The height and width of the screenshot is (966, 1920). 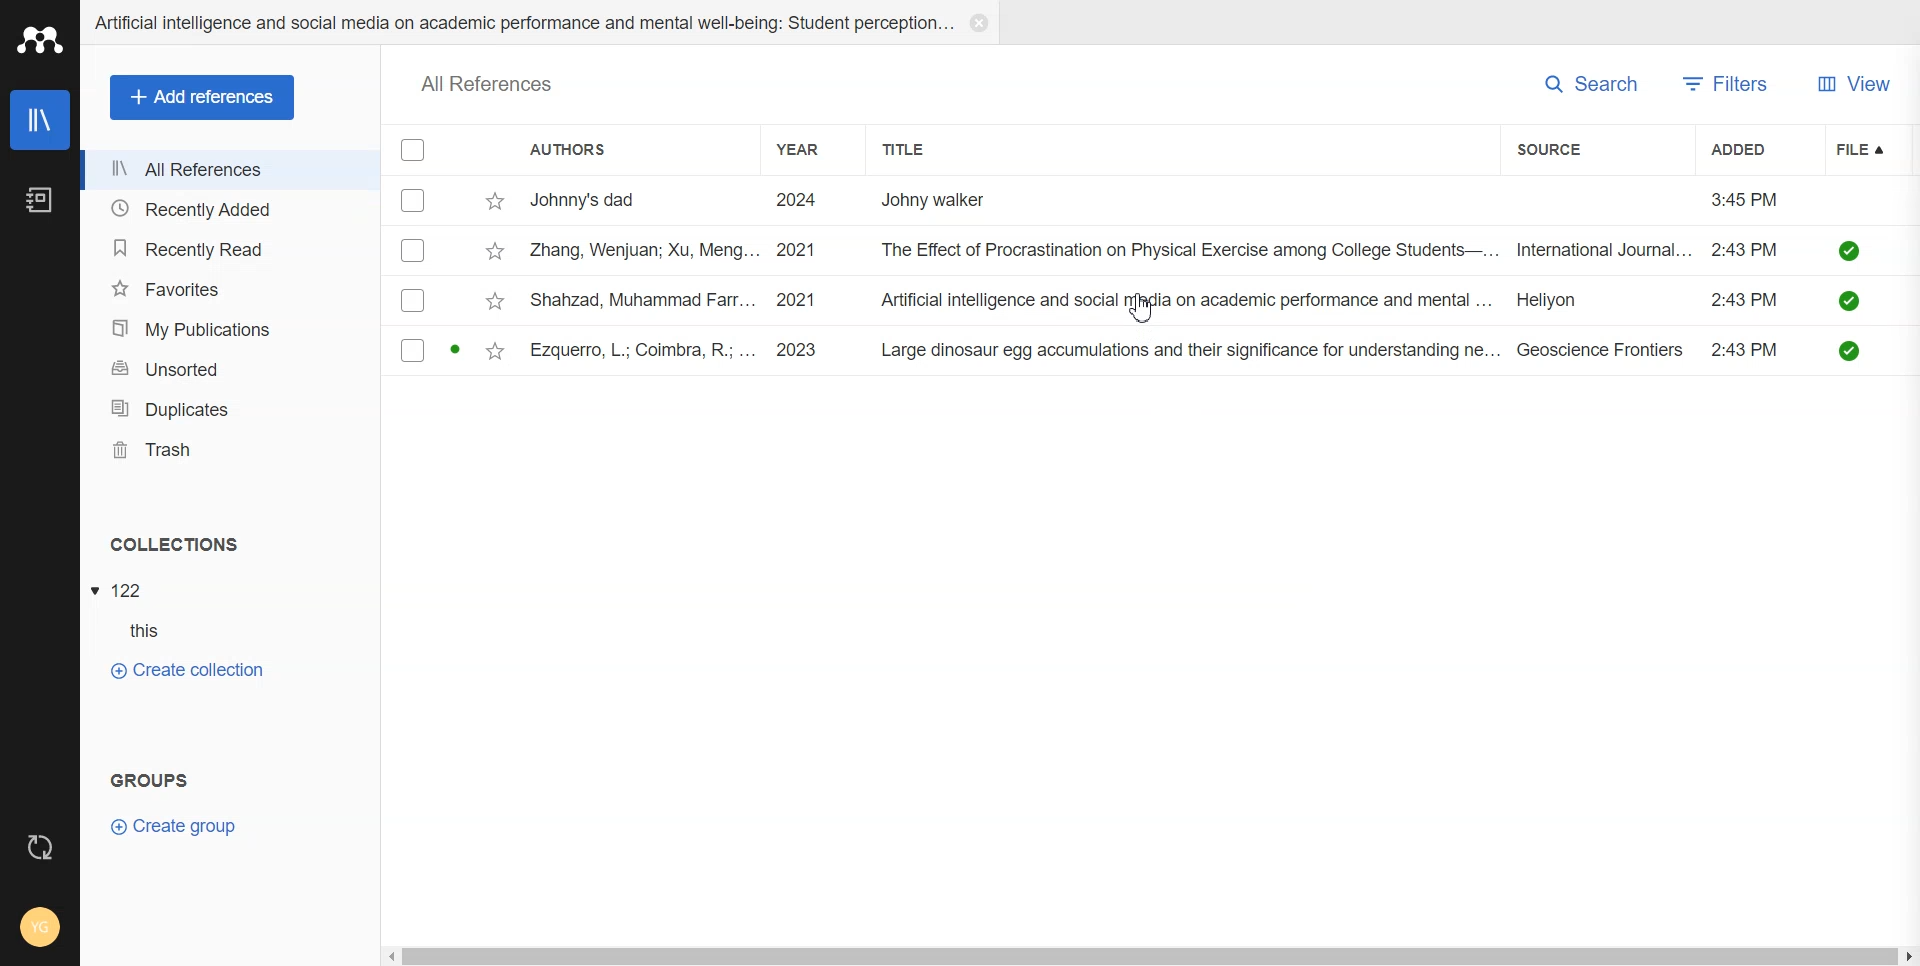 I want to click on Artificial intelligence and social media on academic performance and mental ..., so click(x=1192, y=297).